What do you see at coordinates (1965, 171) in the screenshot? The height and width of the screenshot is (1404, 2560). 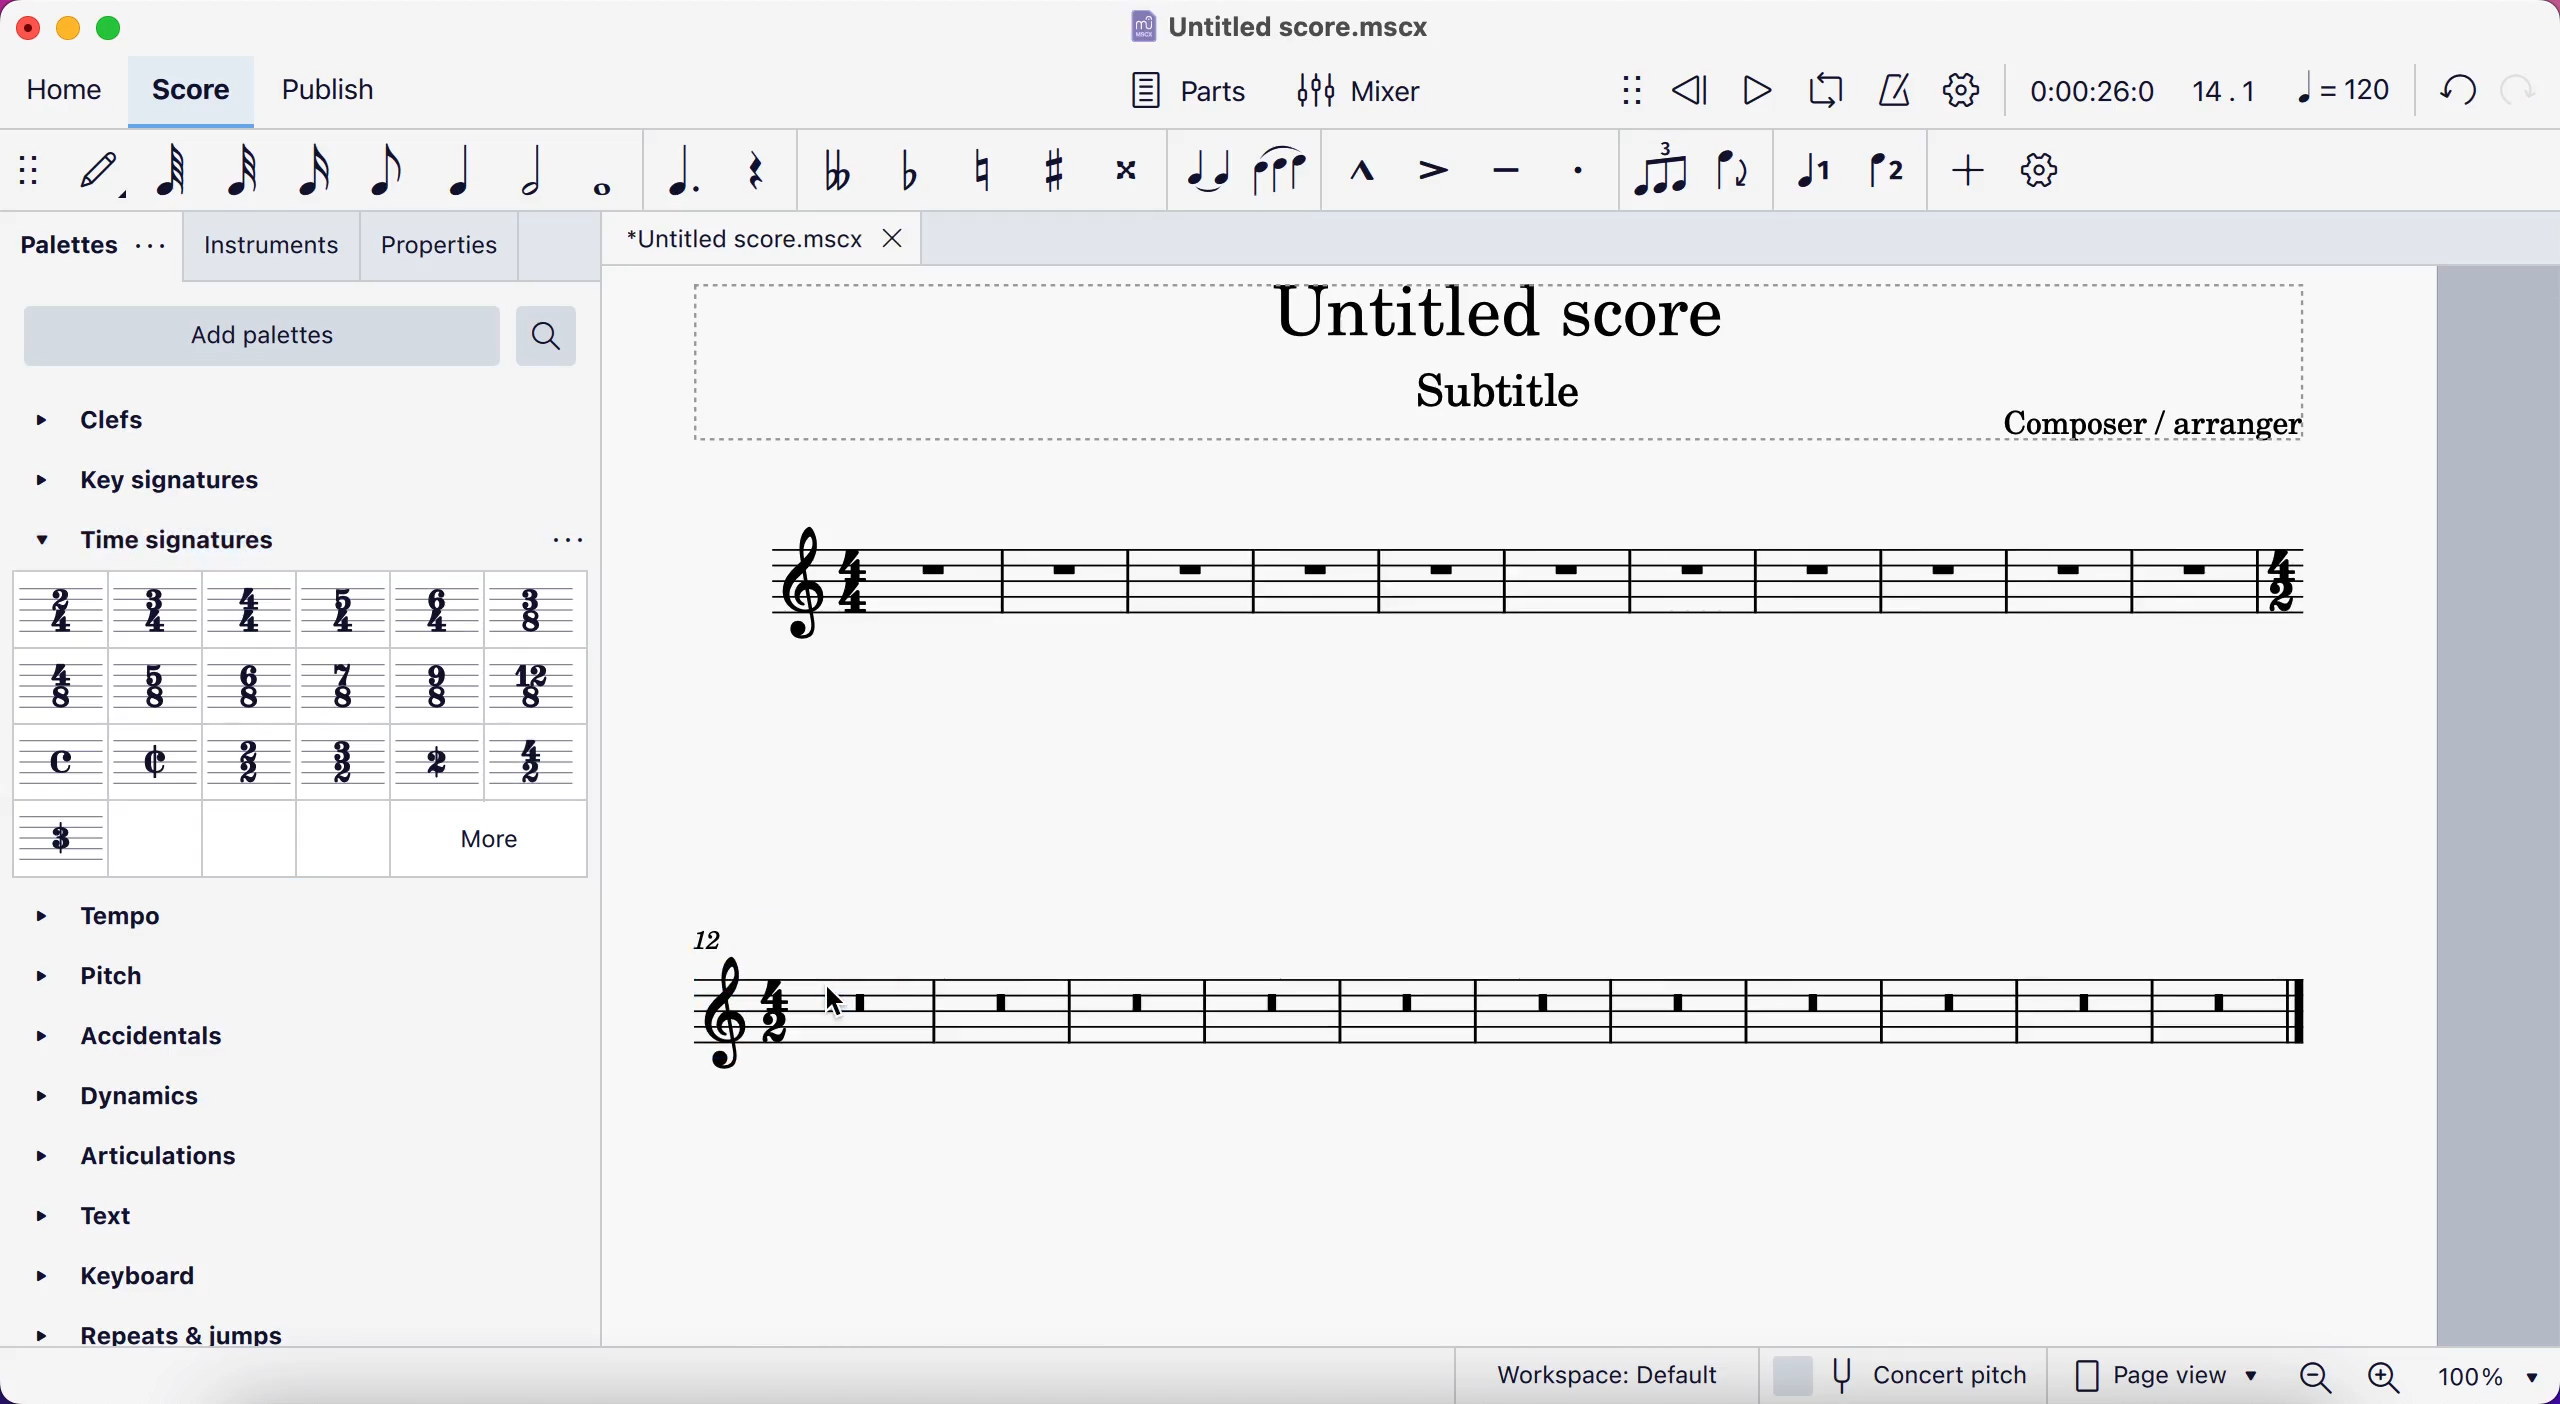 I see `add` at bounding box center [1965, 171].